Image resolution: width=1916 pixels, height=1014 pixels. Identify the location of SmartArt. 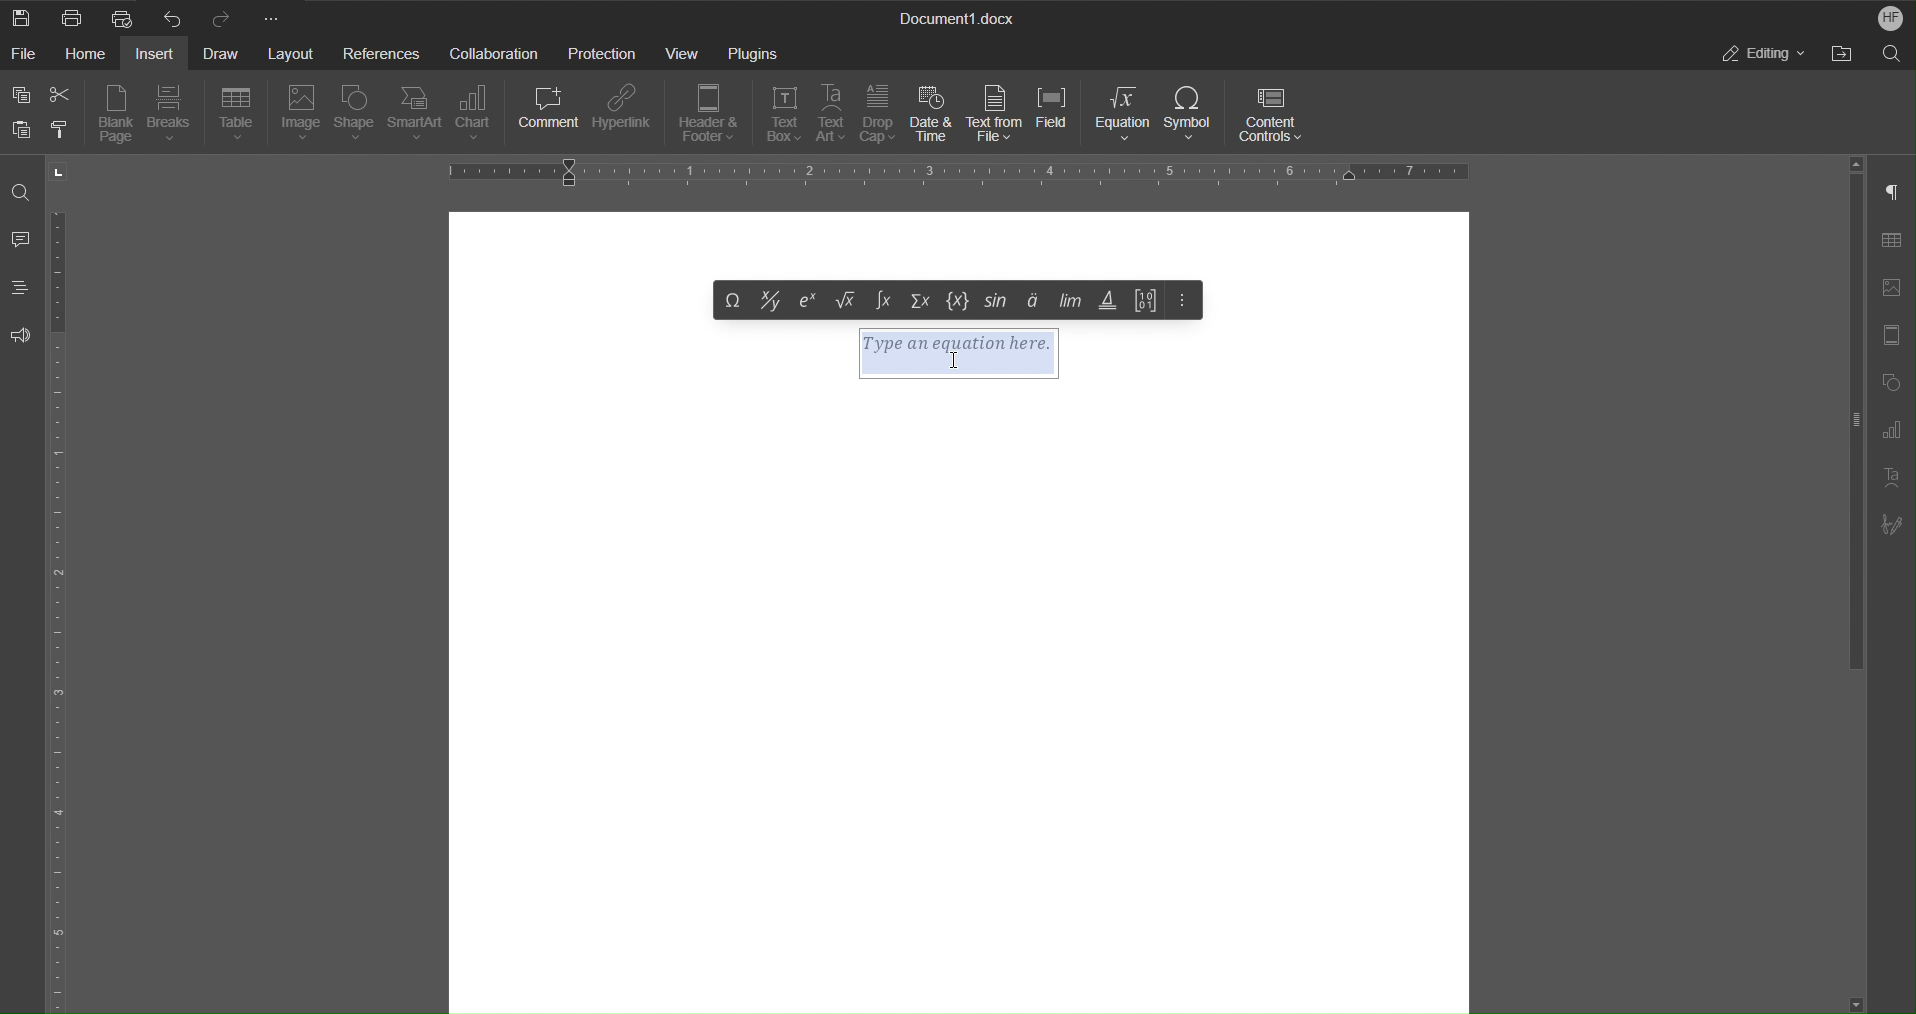
(415, 115).